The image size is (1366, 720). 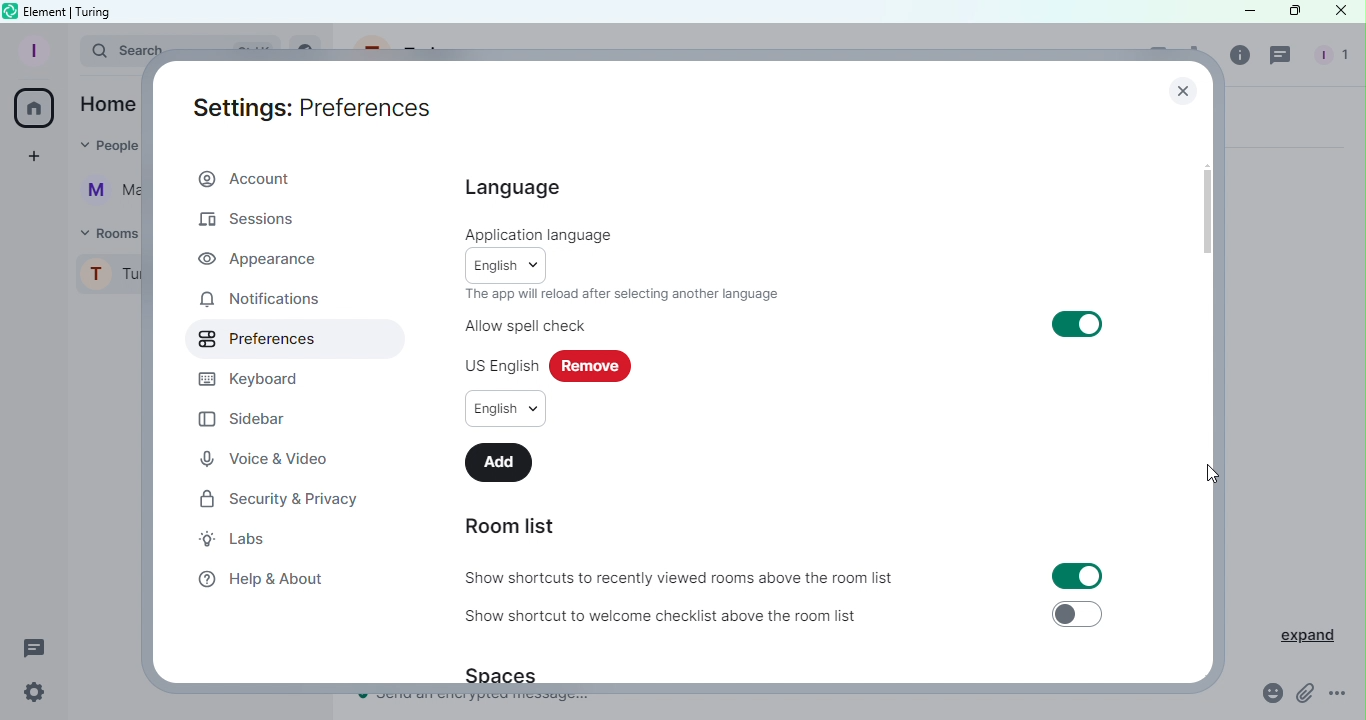 I want to click on close, so click(x=1182, y=89).